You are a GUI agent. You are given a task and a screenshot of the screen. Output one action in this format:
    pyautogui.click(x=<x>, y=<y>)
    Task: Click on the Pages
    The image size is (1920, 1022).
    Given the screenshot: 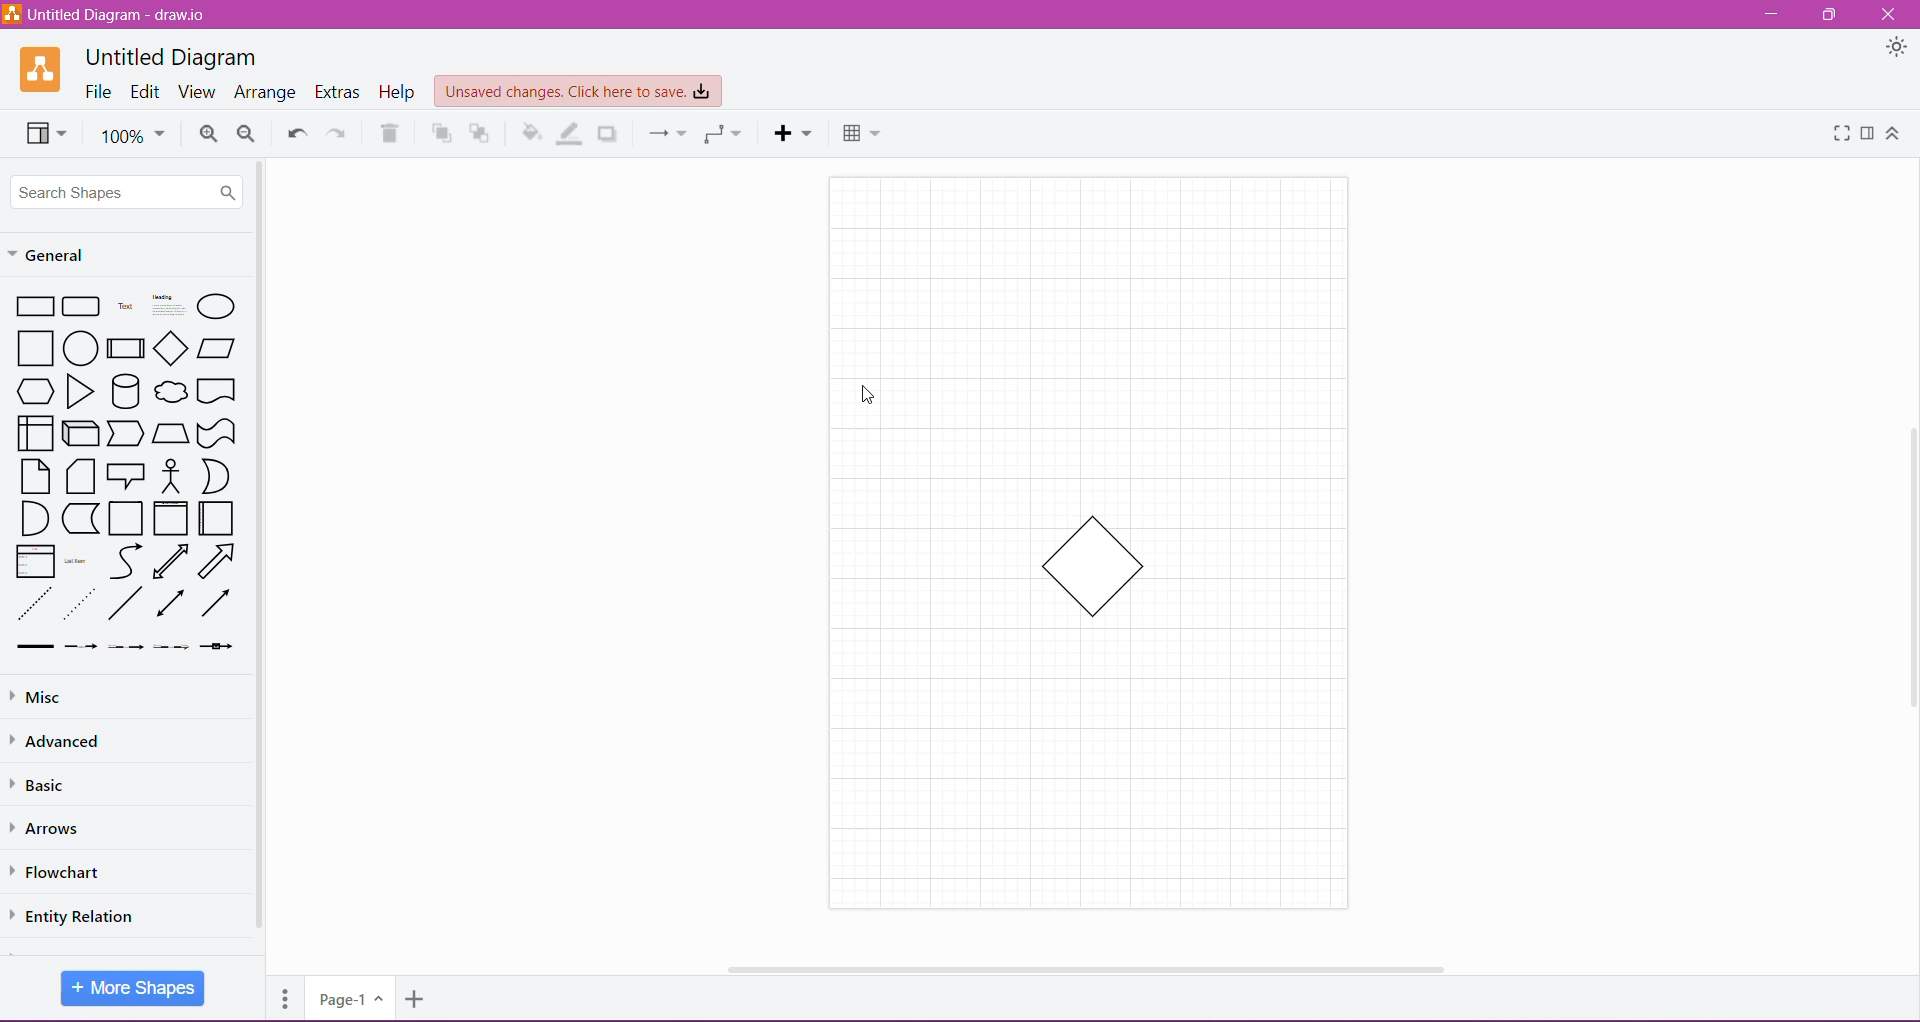 What is the action you would take?
    pyautogui.click(x=286, y=997)
    